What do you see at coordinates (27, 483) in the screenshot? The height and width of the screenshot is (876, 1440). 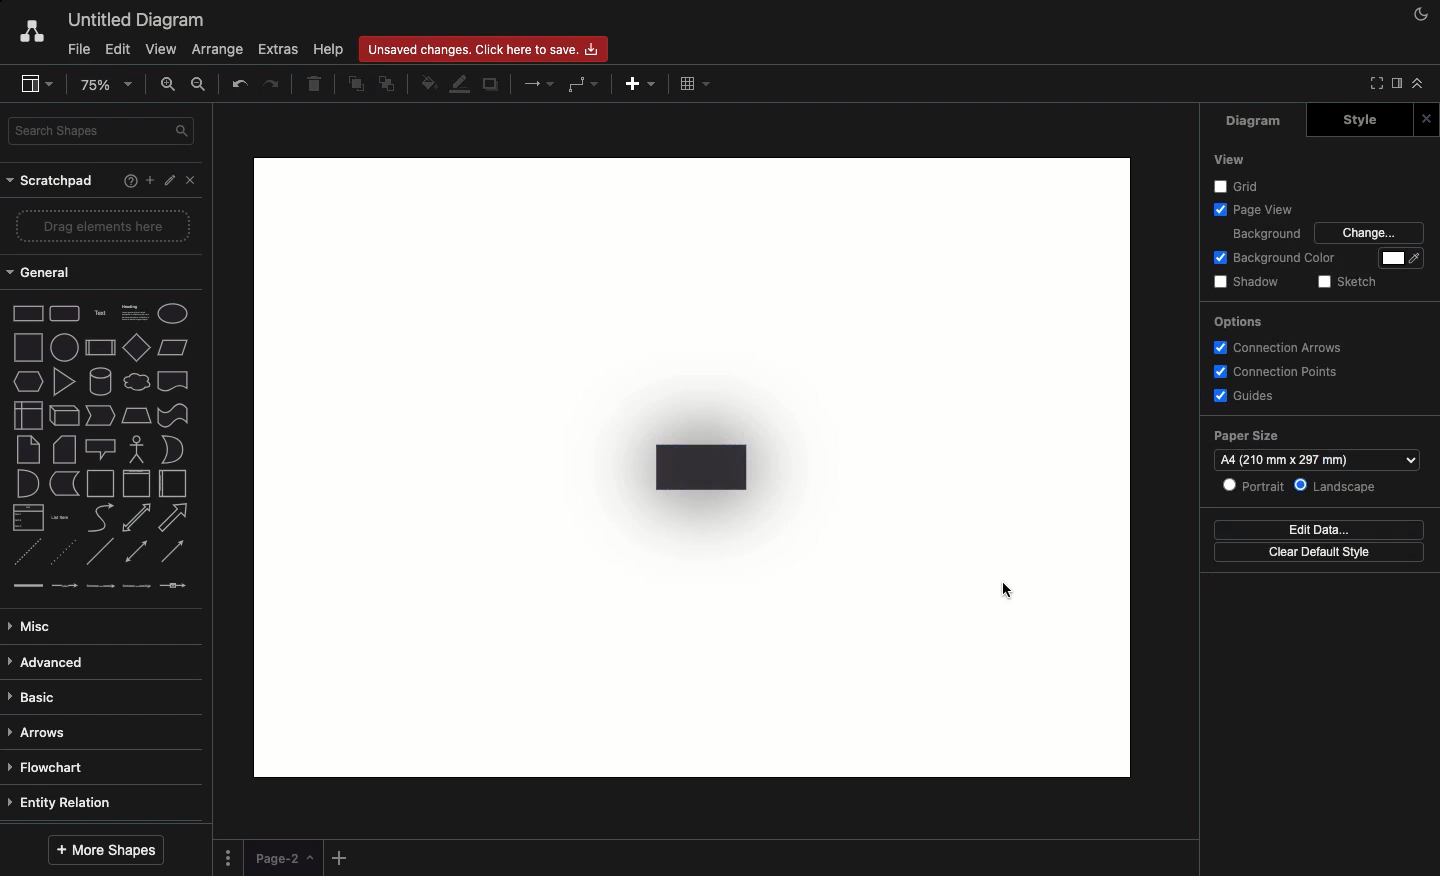 I see `and` at bounding box center [27, 483].